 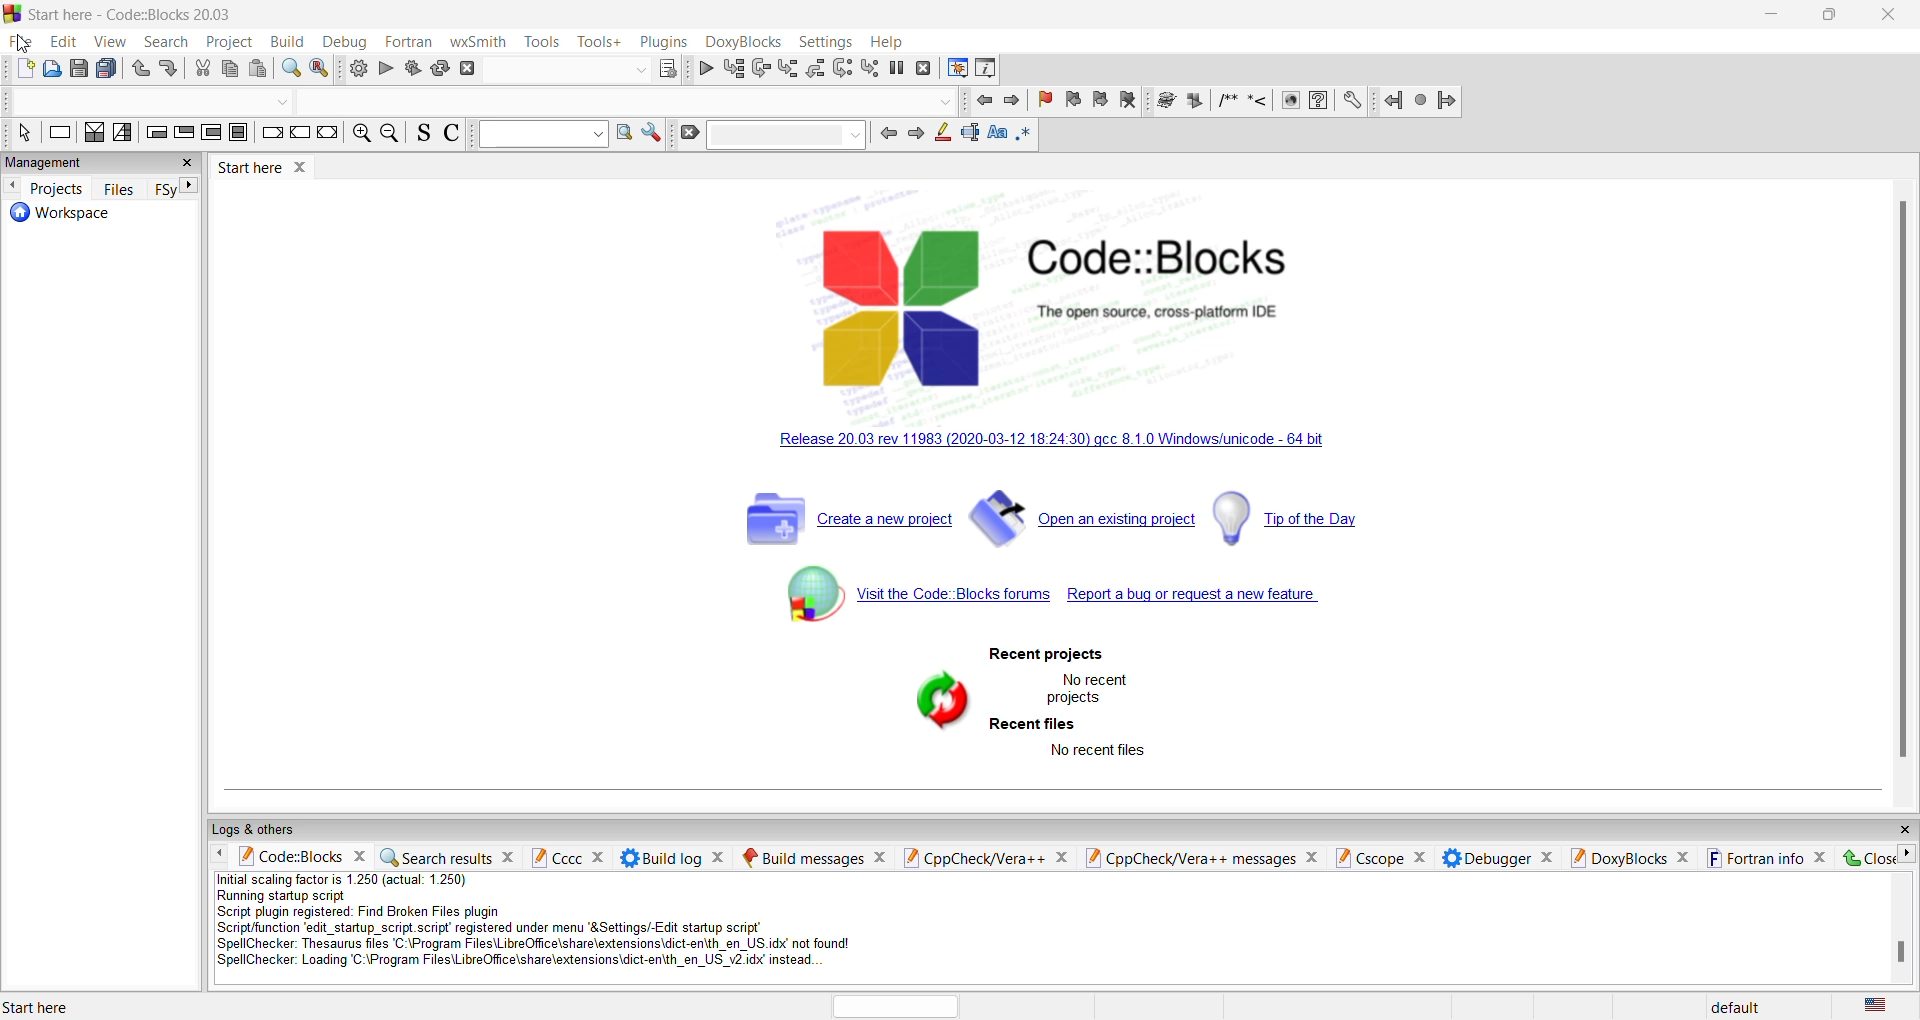 What do you see at coordinates (887, 135) in the screenshot?
I see `prev` at bounding box center [887, 135].